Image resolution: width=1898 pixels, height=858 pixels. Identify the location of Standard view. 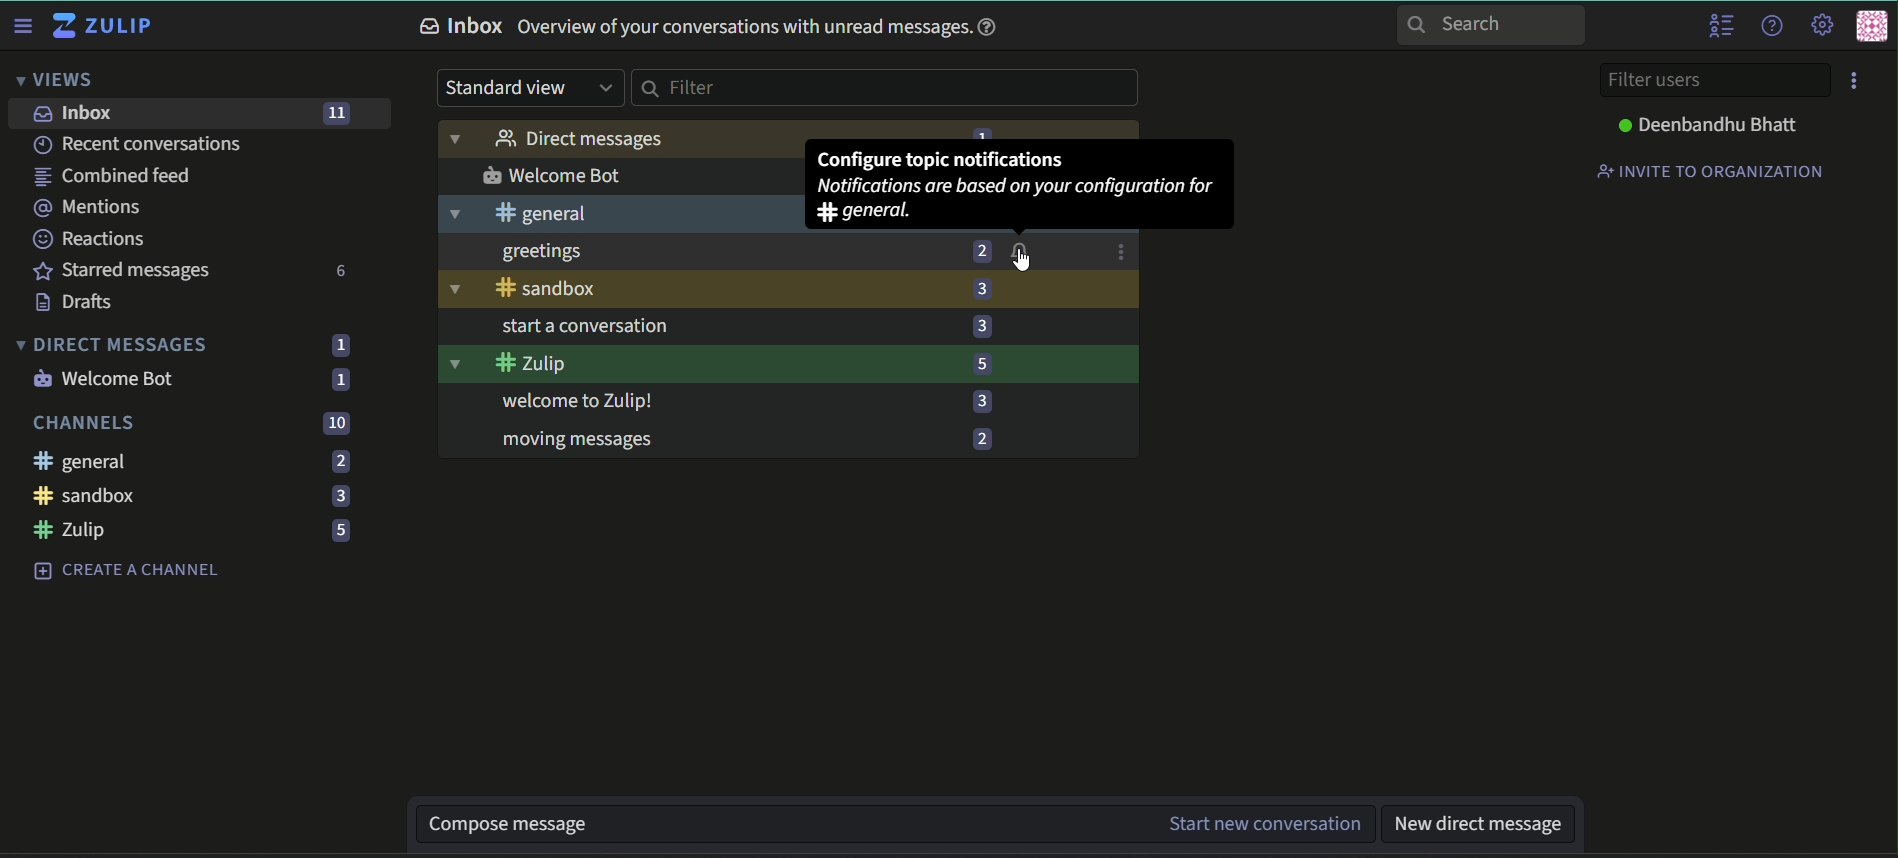
(528, 89).